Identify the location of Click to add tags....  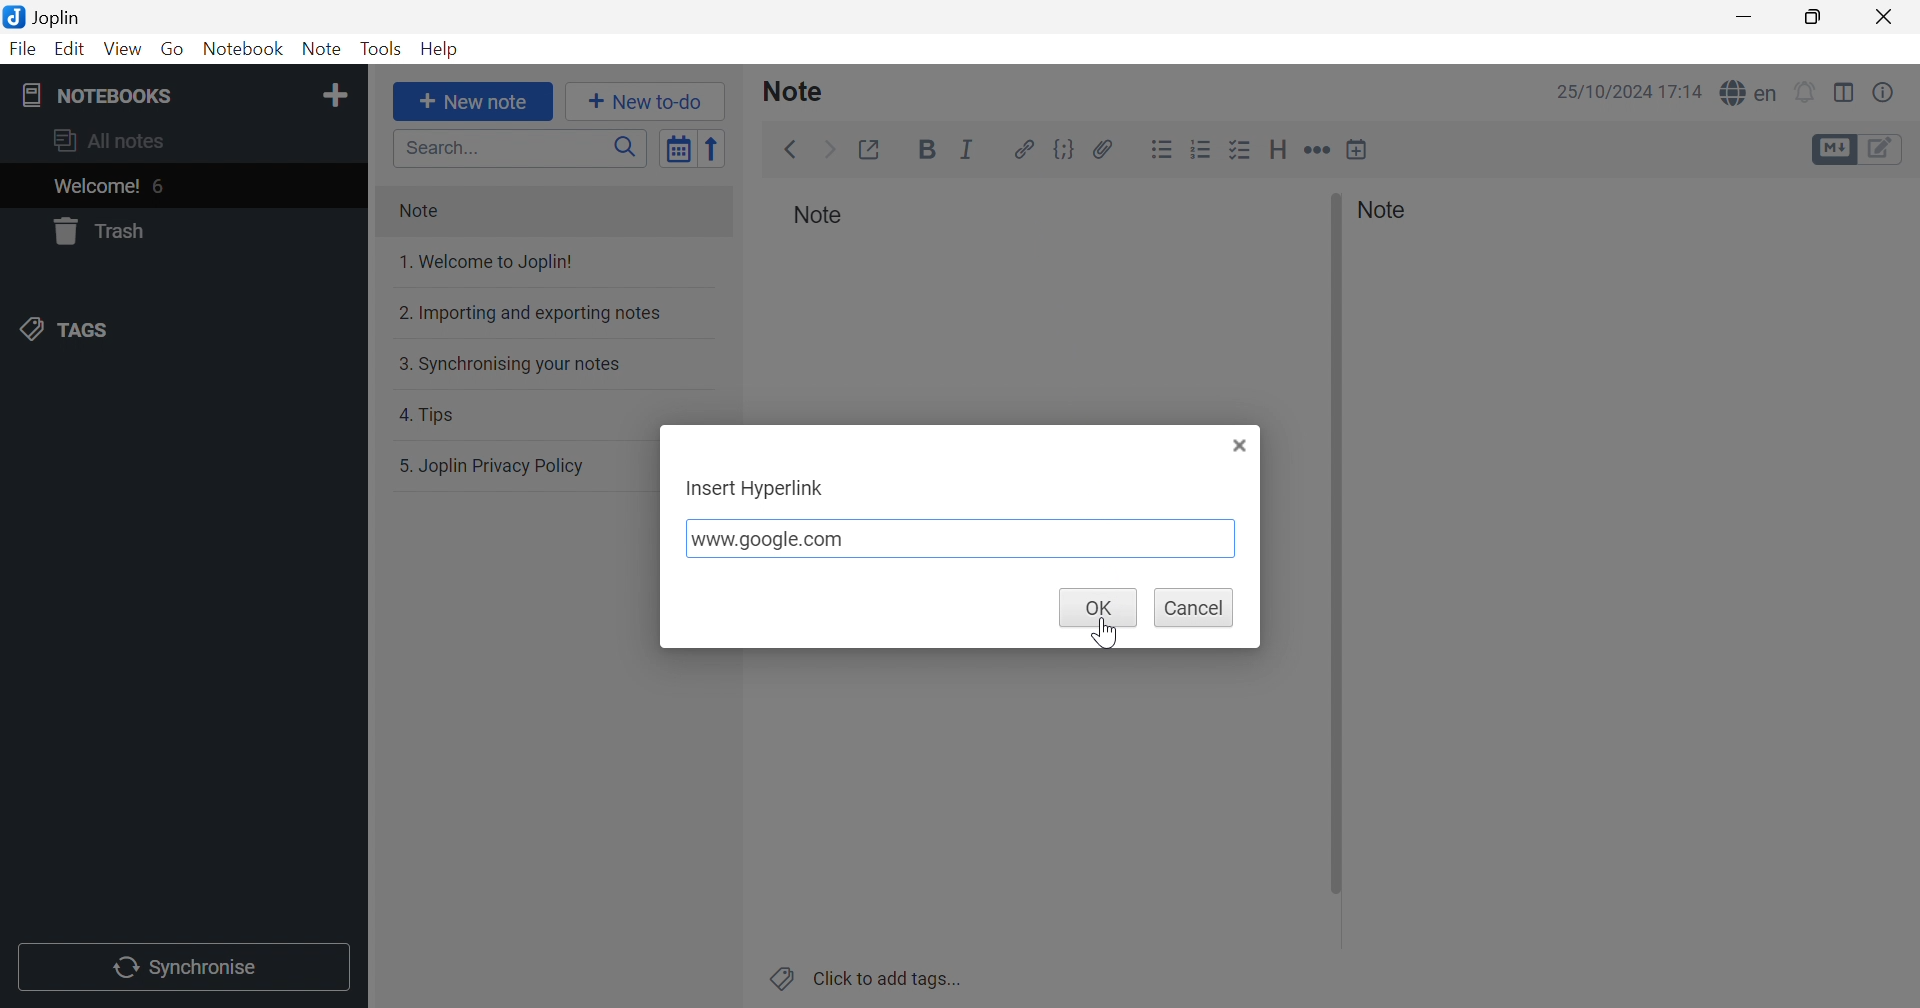
(863, 977).